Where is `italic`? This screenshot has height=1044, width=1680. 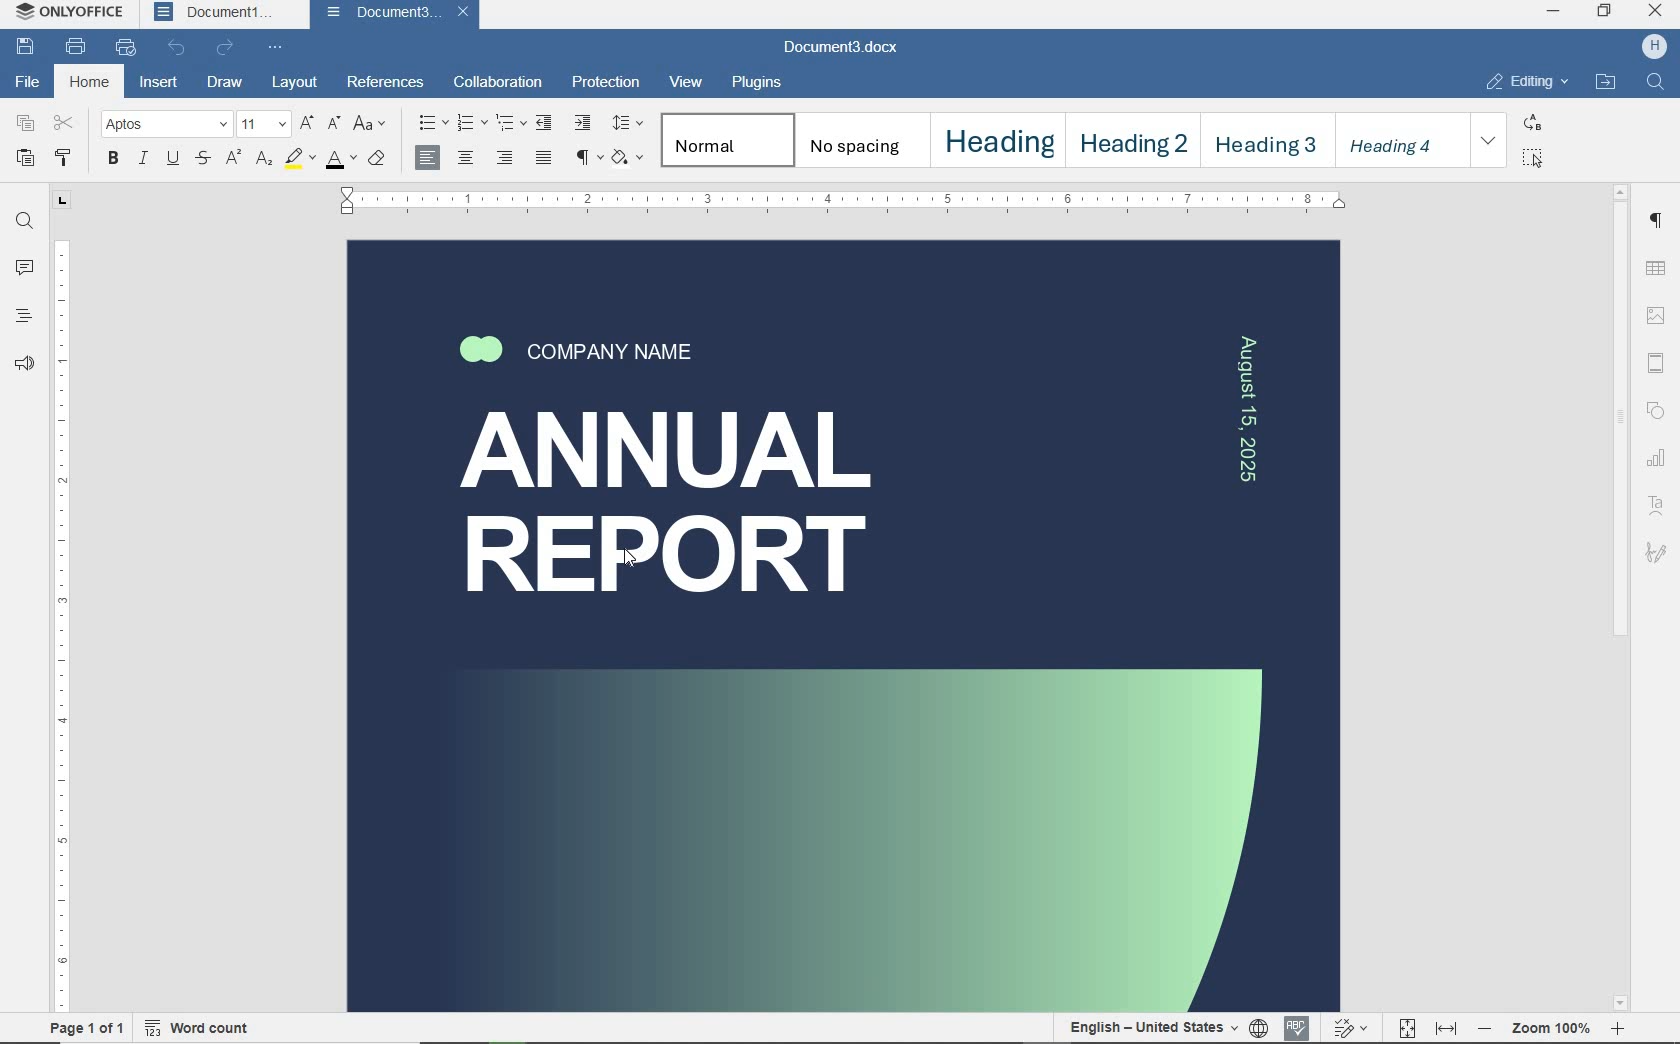
italic is located at coordinates (143, 159).